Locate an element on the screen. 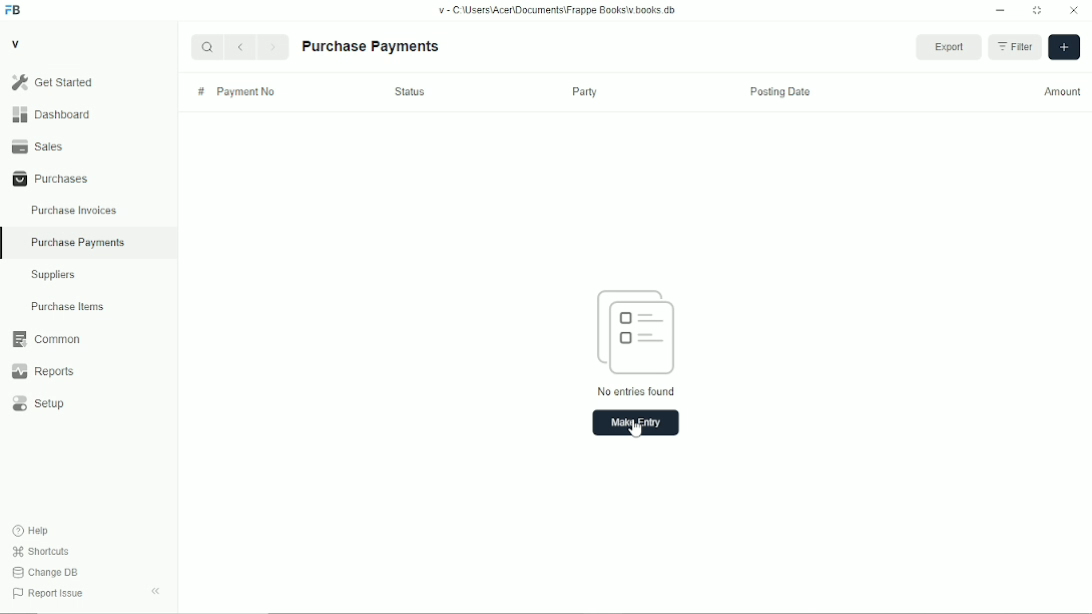  Reports is located at coordinates (89, 371).